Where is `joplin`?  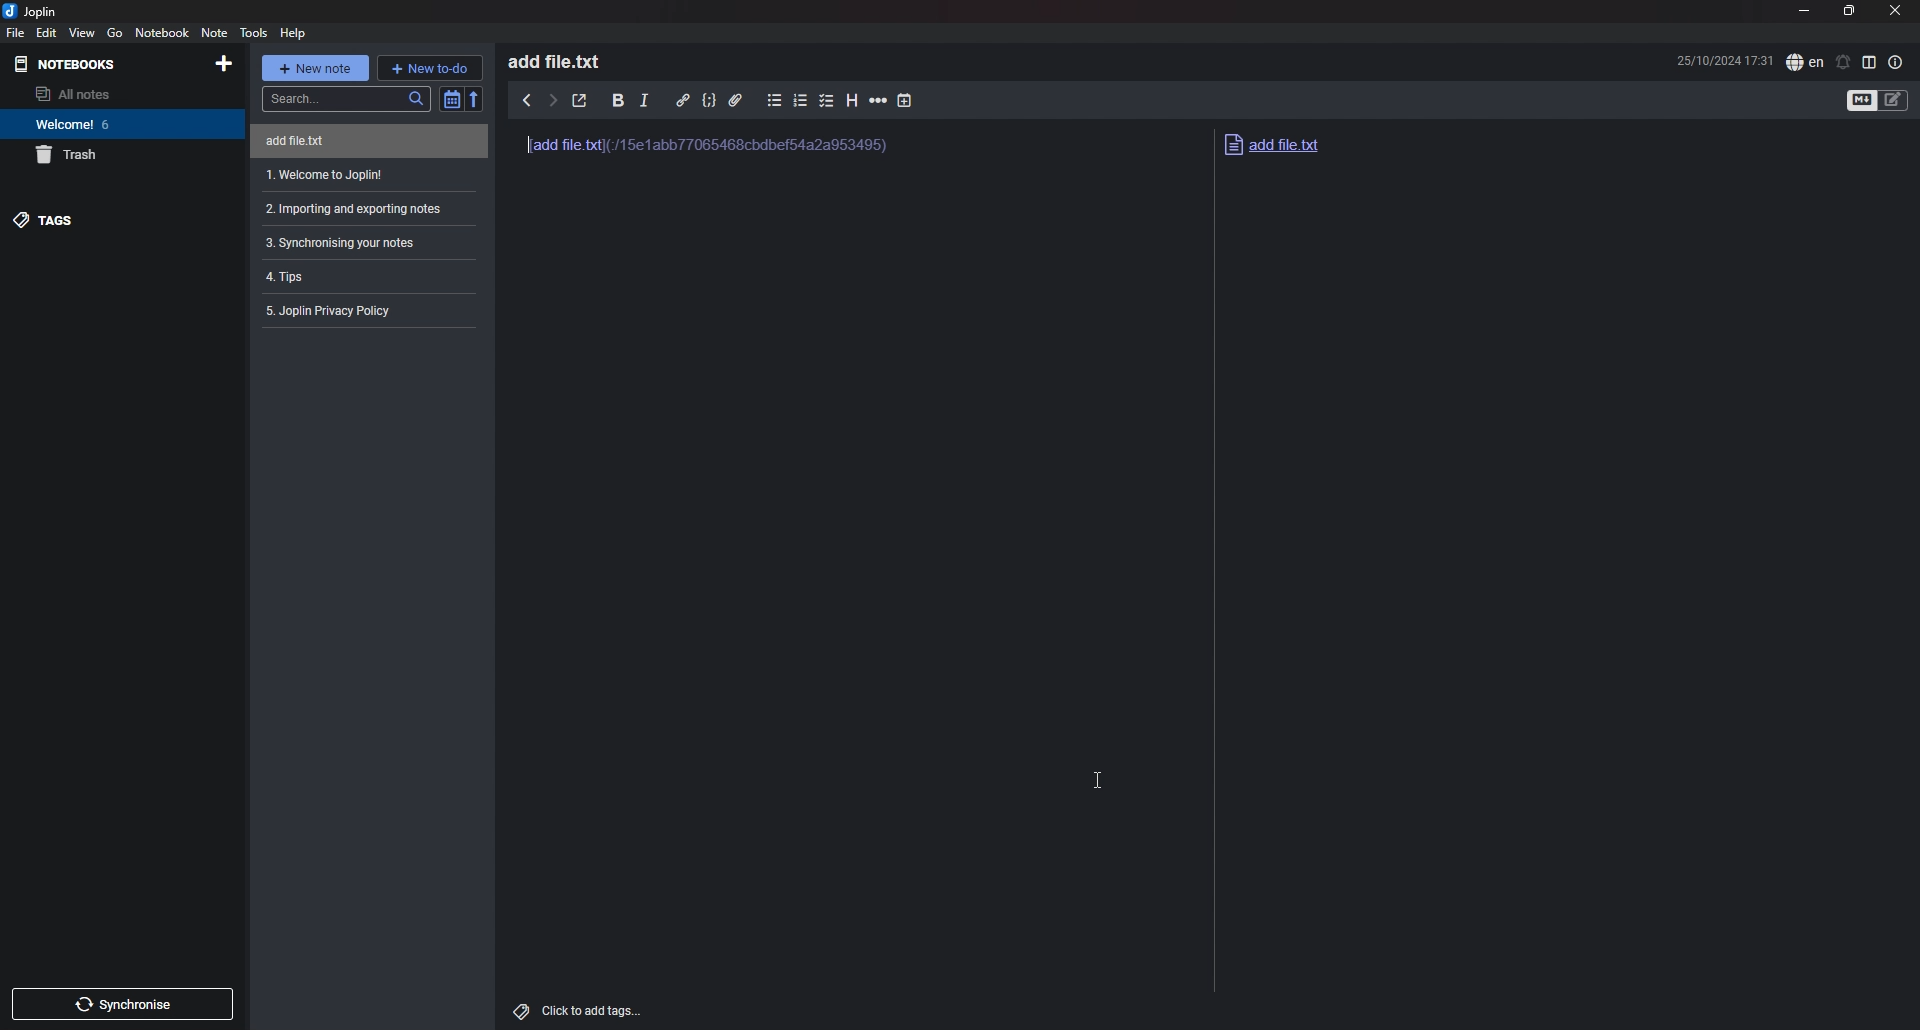 joplin is located at coordinates (30, 10).